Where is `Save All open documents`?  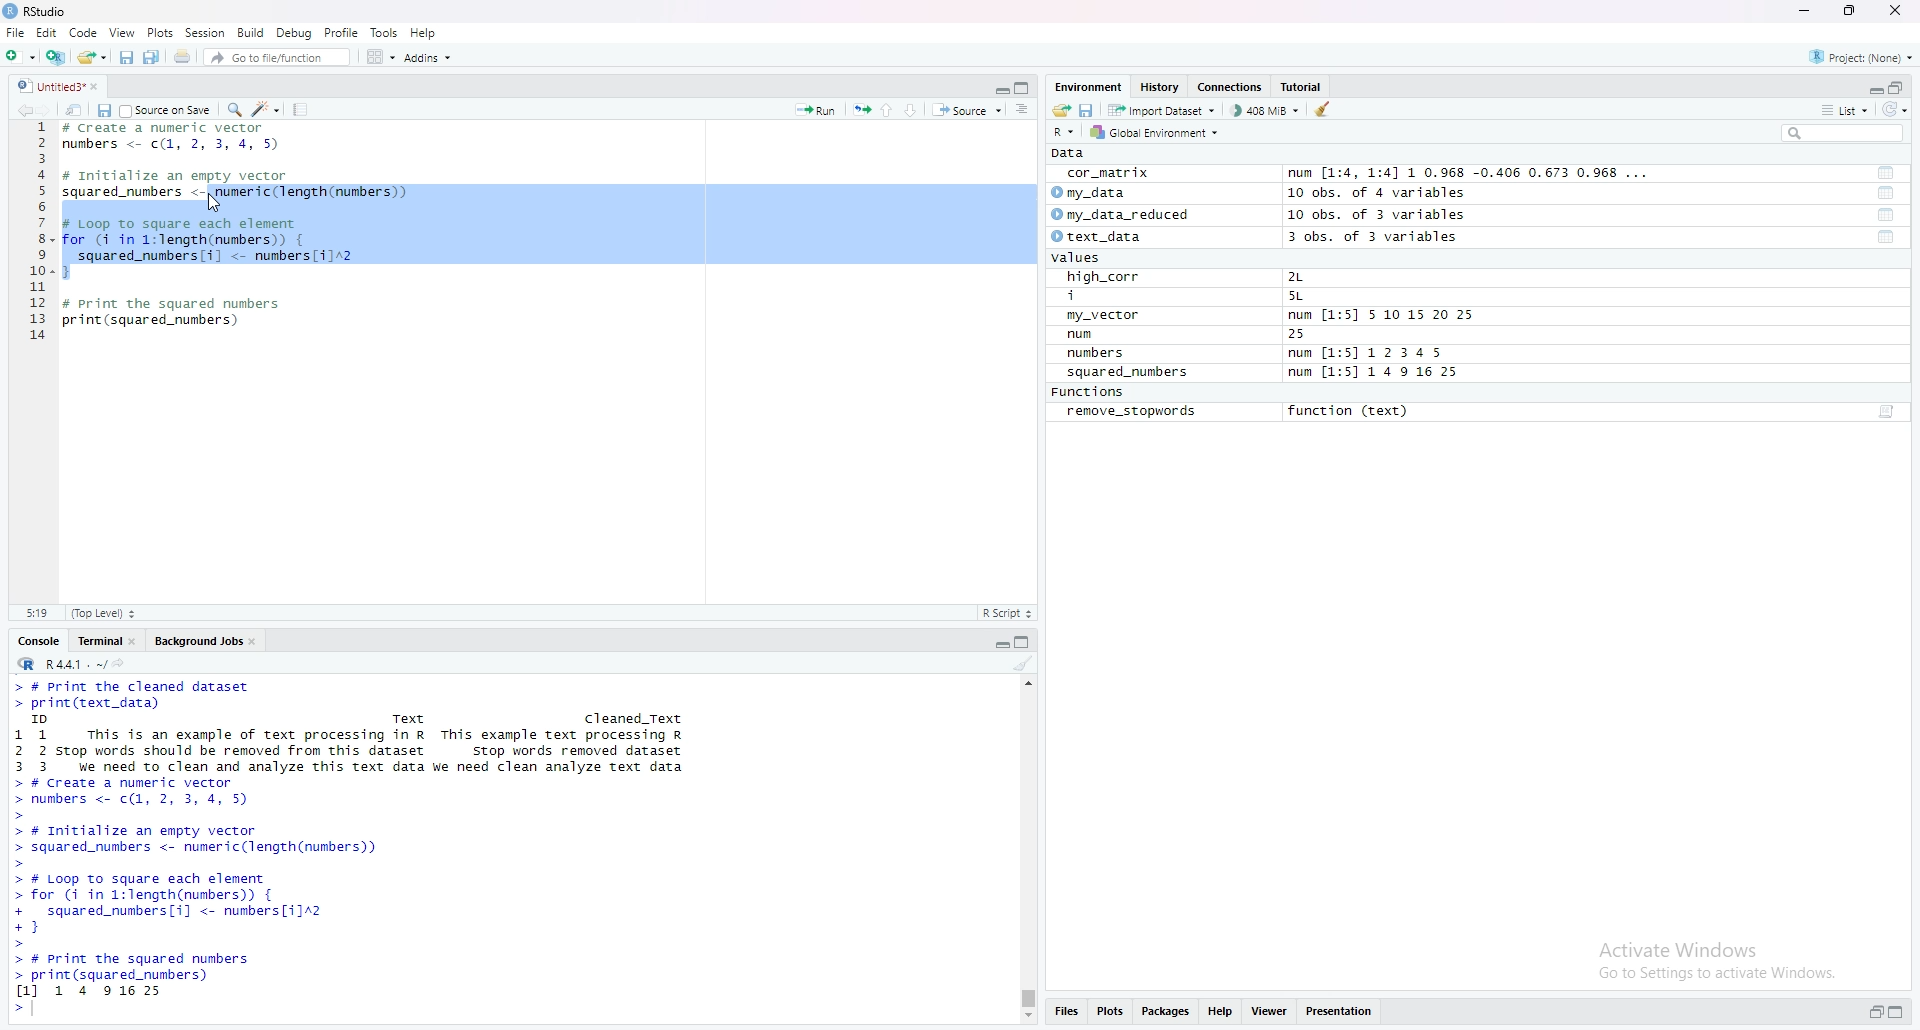
Save All open documents is located at coordinates (152, 55).